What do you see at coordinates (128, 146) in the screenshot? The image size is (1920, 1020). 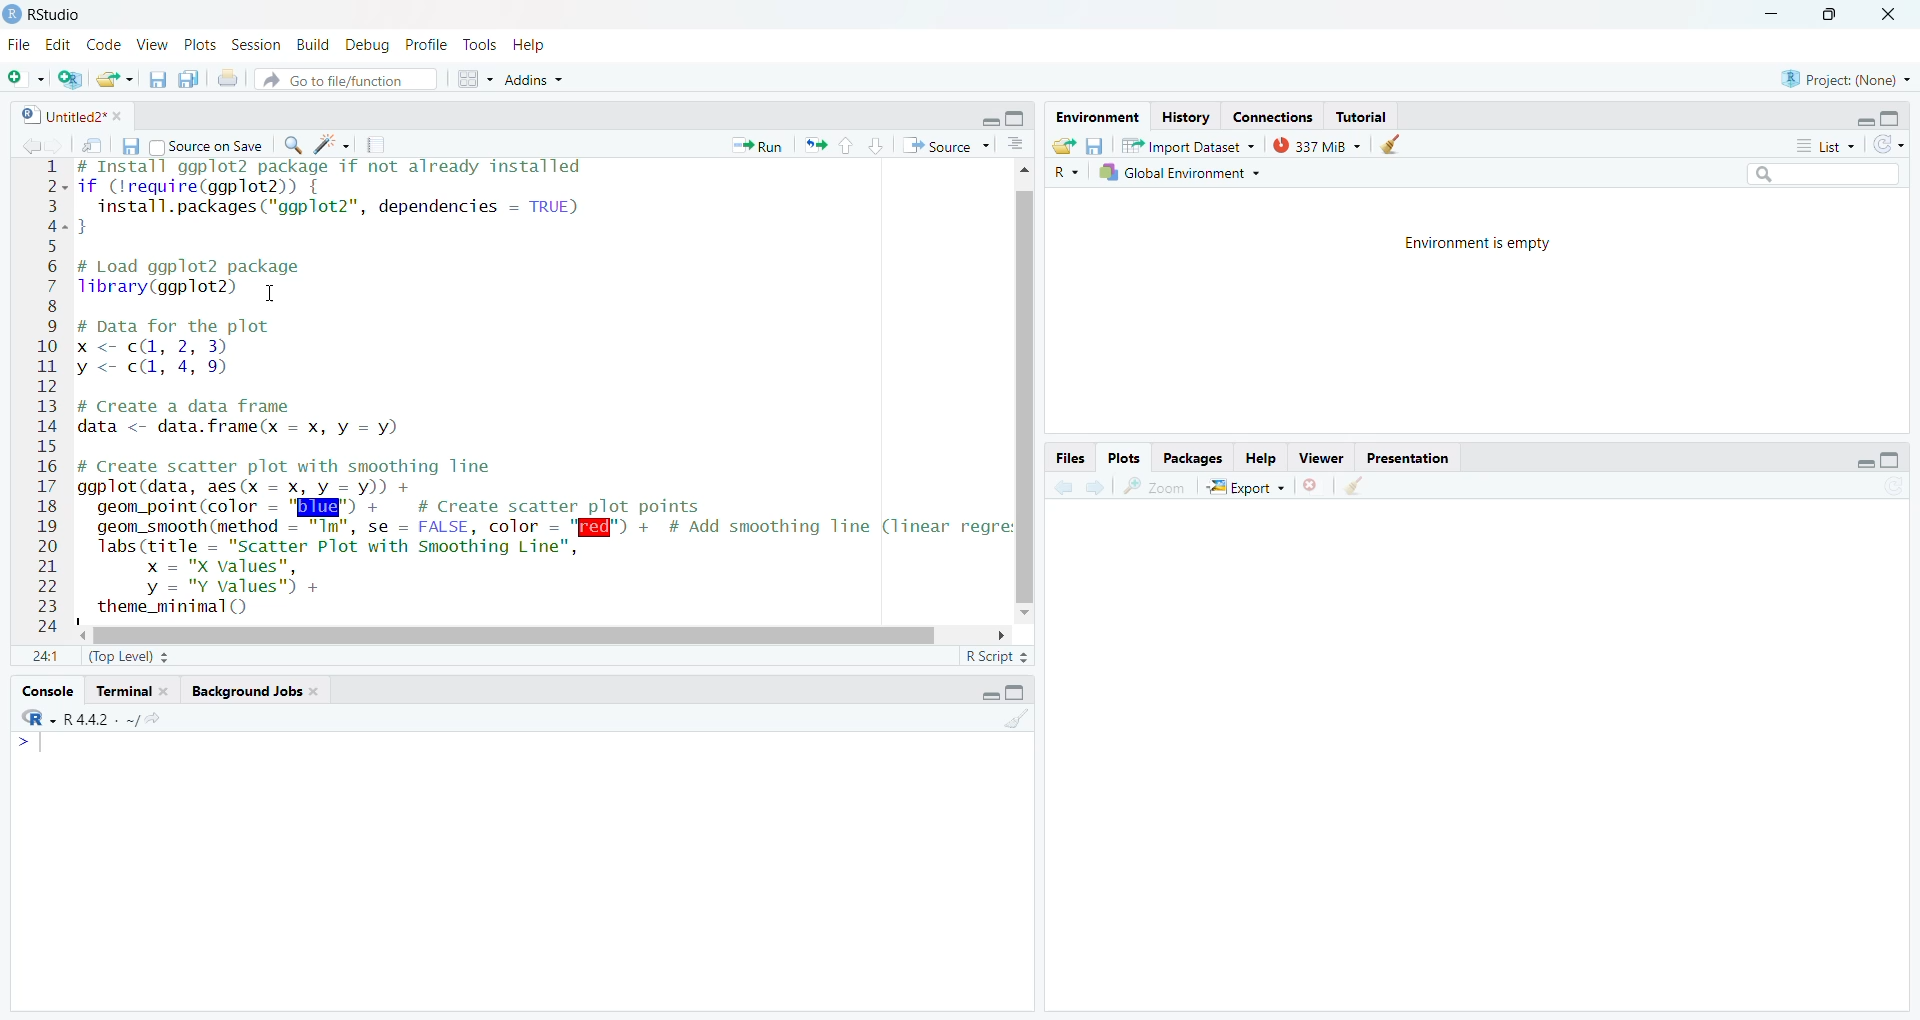 I see `save current file` at bounding box center [128, 146].